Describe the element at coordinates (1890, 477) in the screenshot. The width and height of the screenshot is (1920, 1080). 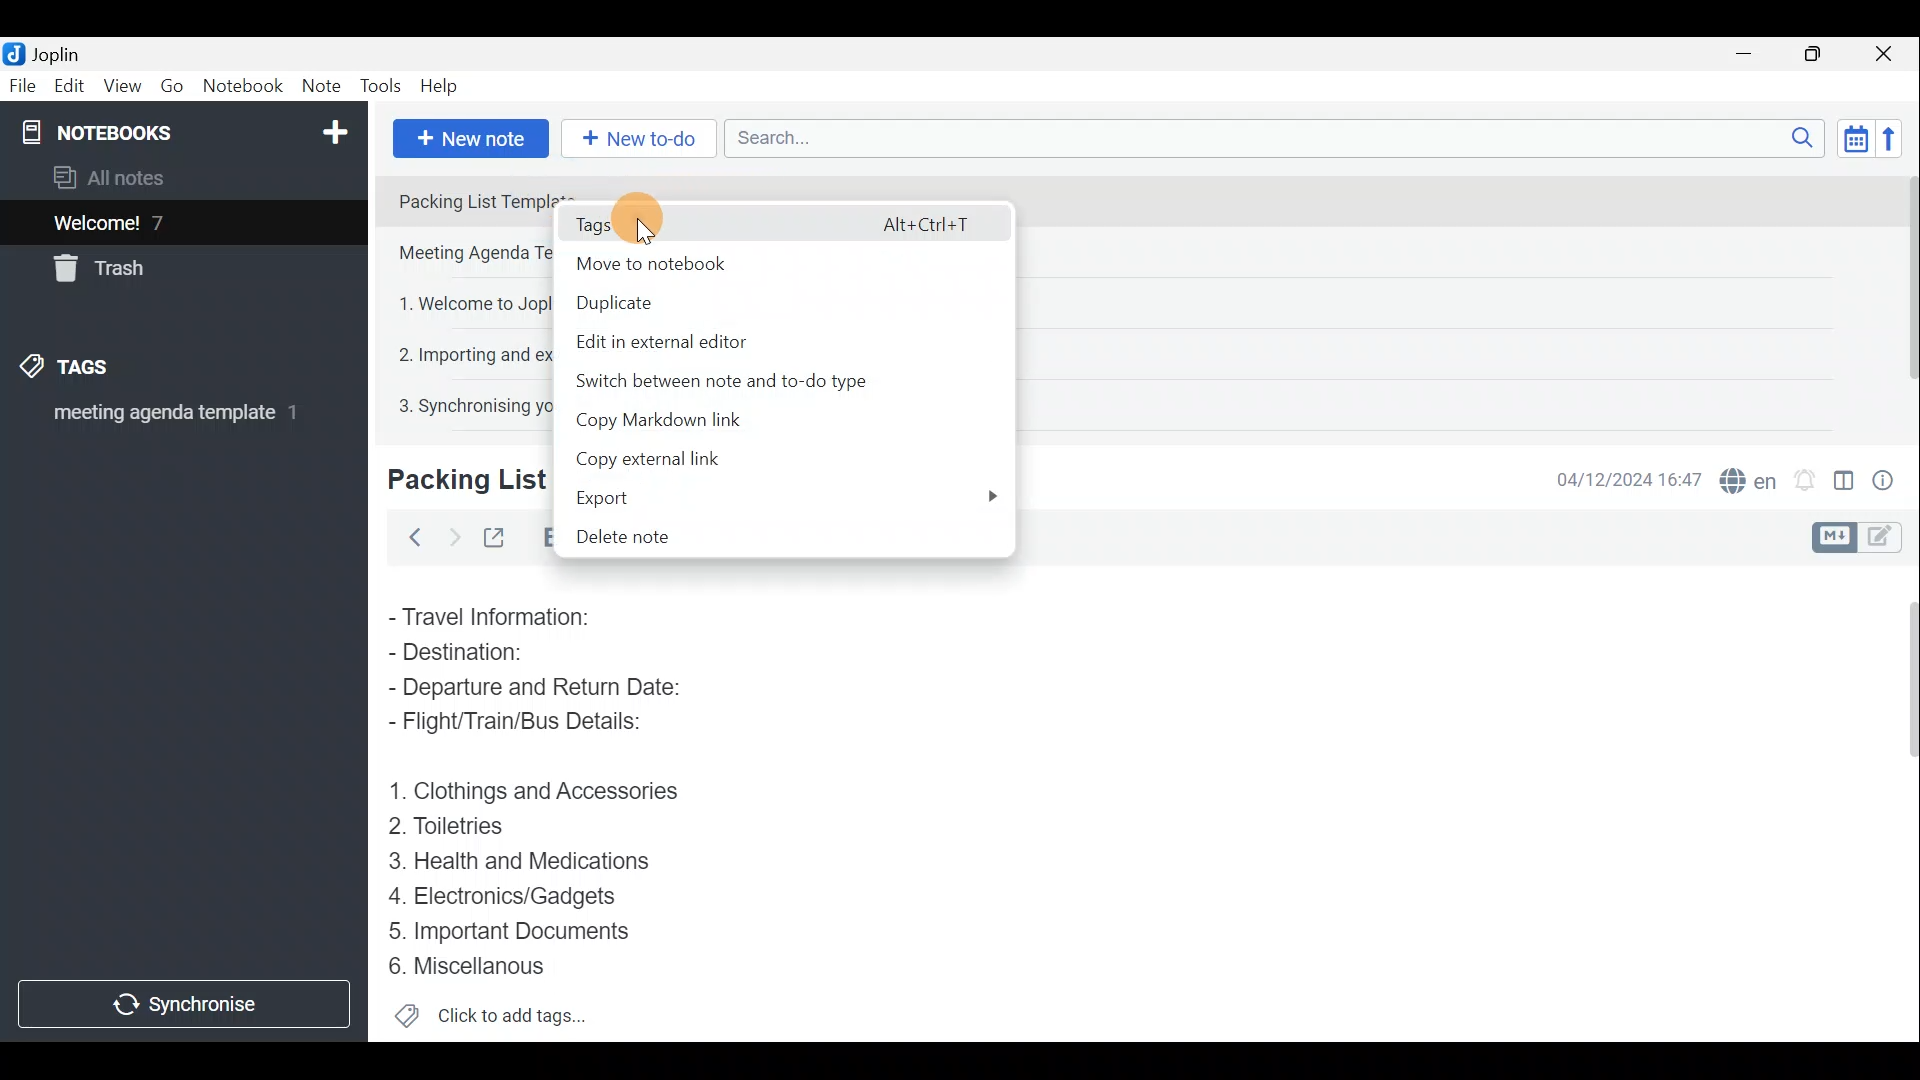
I see `Note properties` at that location.